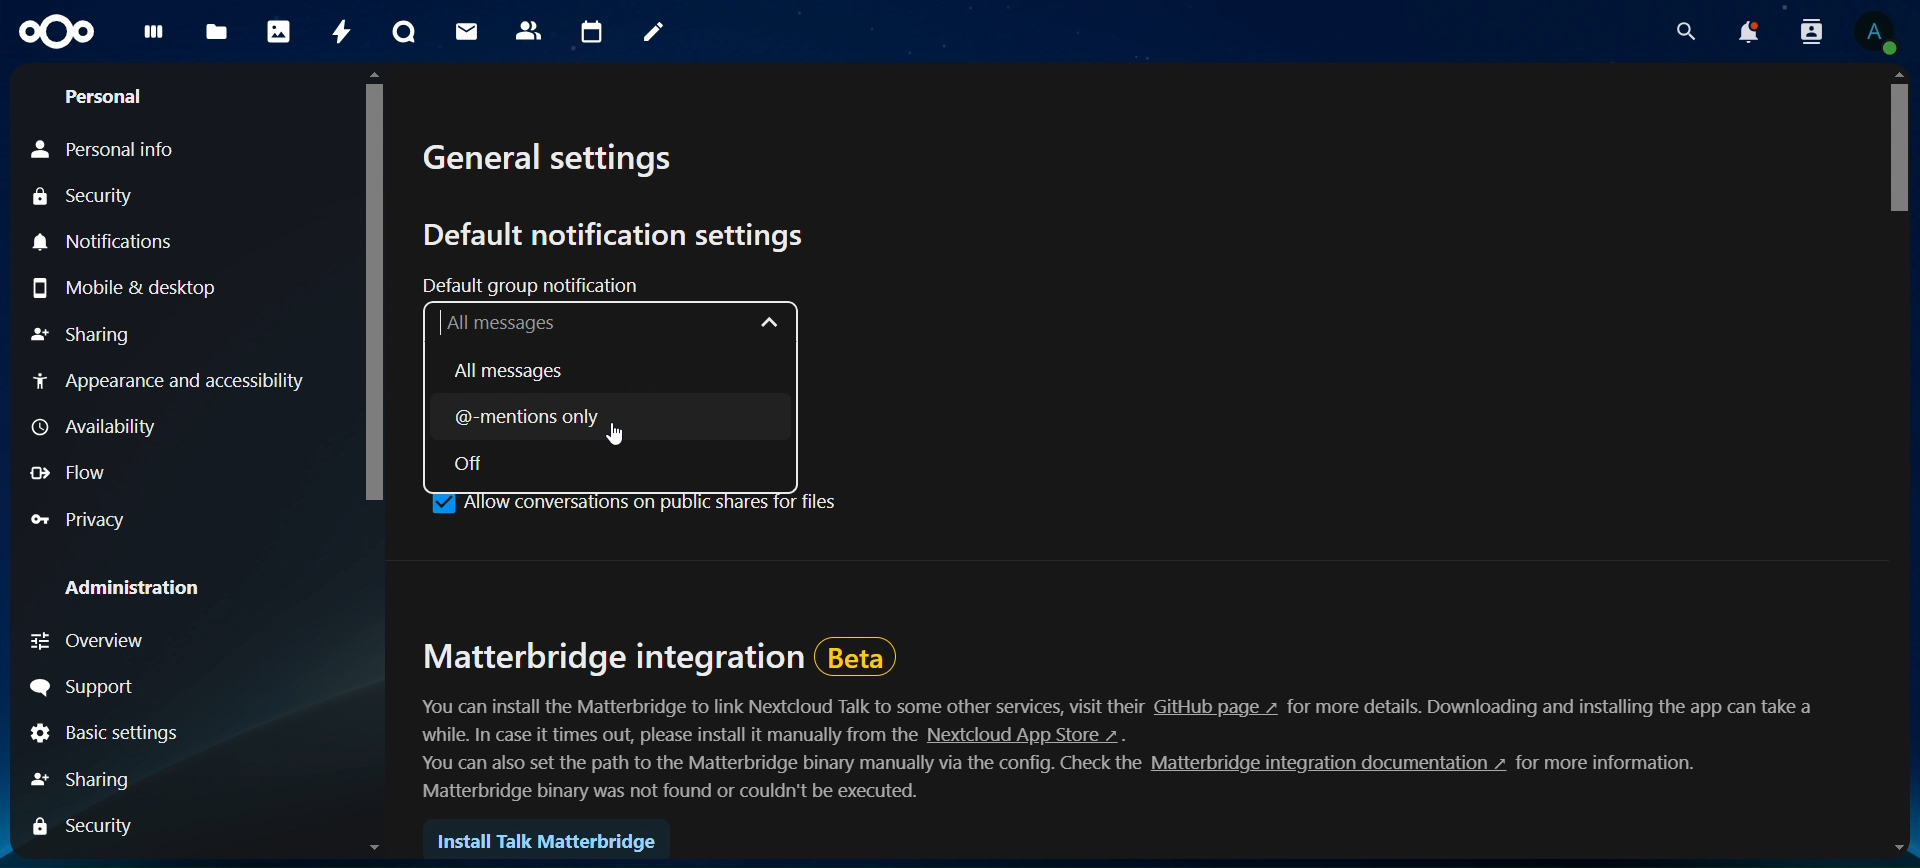 This screenshot has height=868, width=1920. What do you see at coordinates (89, 335) in the screenshot?
I see `sharing` at bounding box center [89, 335].